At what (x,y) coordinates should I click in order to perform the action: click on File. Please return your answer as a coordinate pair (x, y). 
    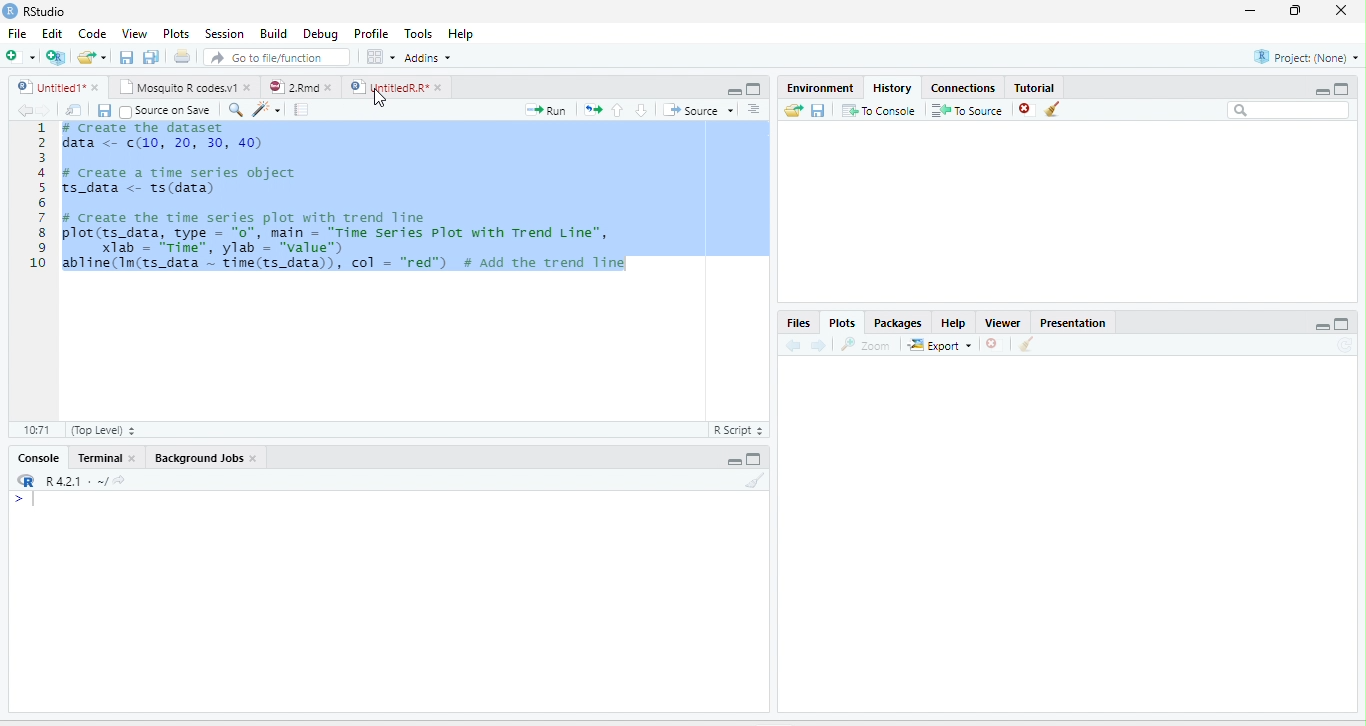
    Looking at the image, I should click on (18, 33).